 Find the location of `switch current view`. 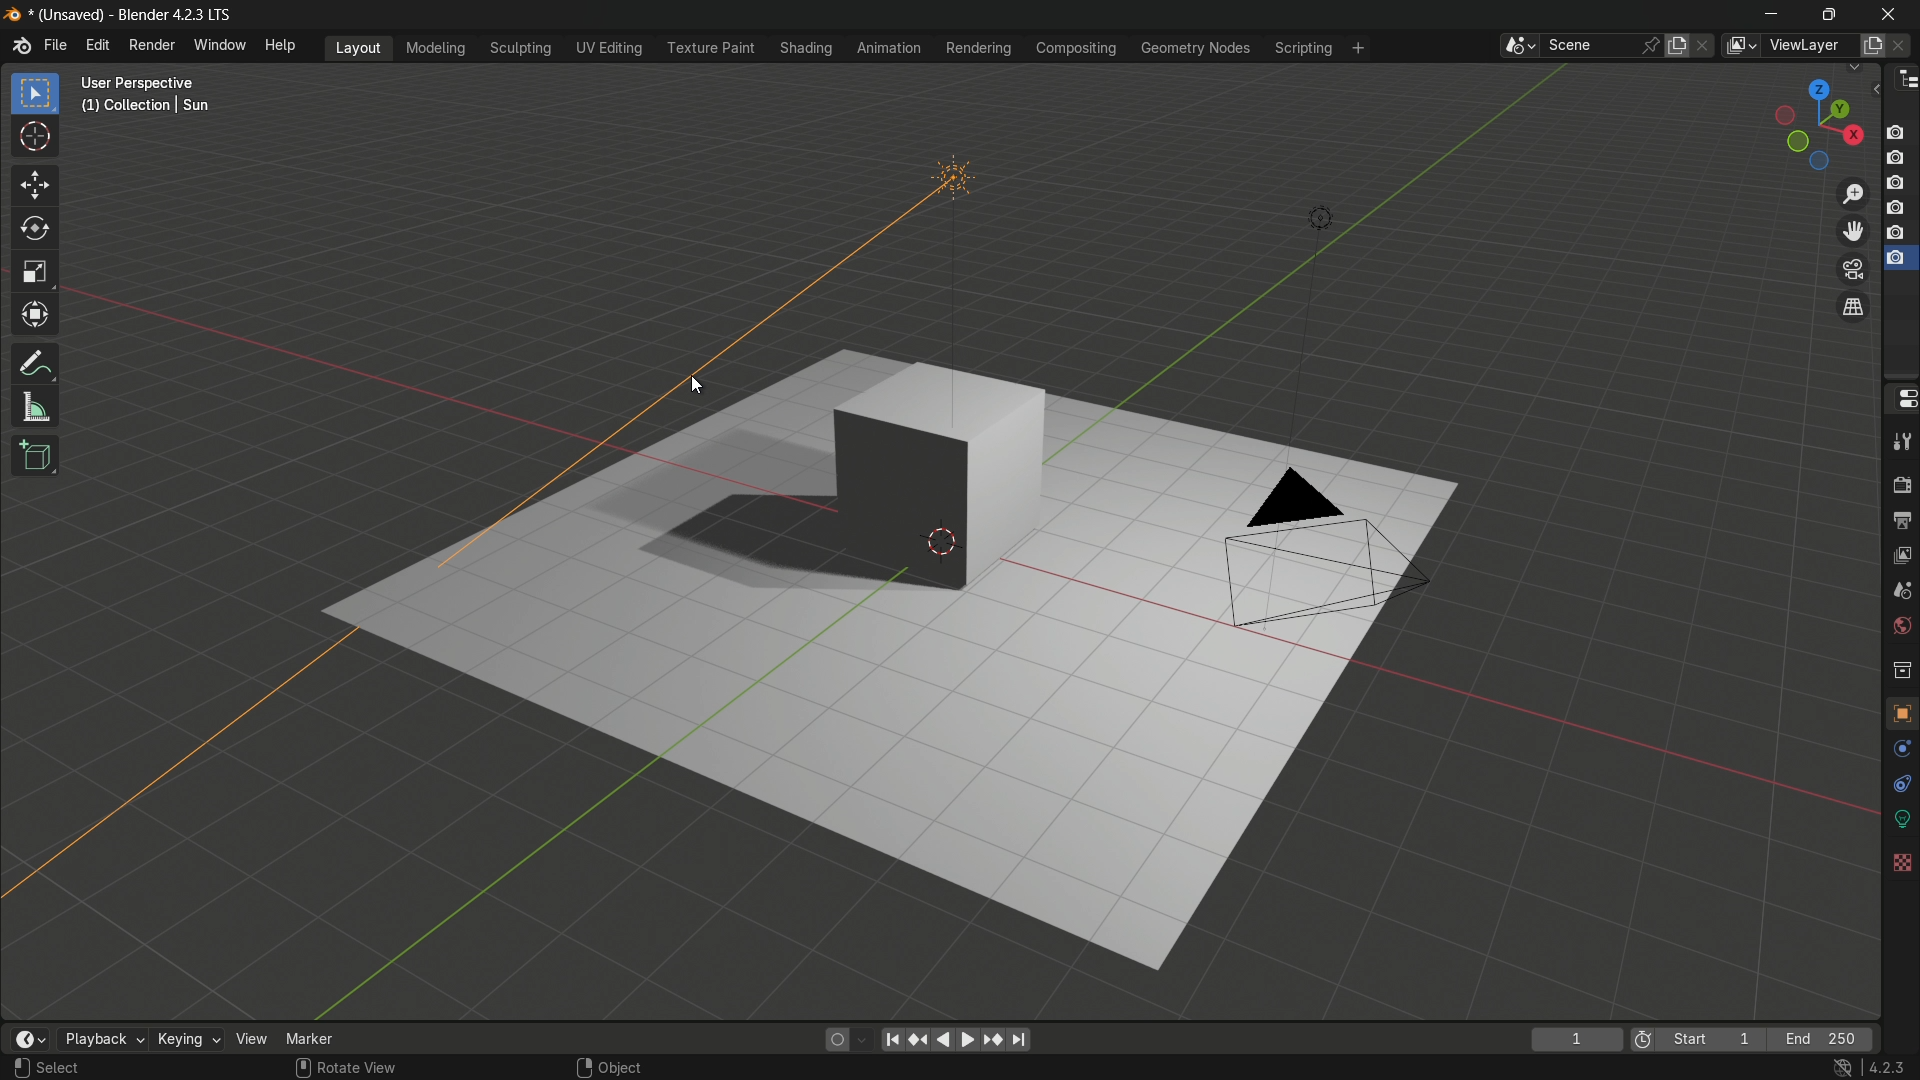

switch current view is located at coordinates (1855, 307).